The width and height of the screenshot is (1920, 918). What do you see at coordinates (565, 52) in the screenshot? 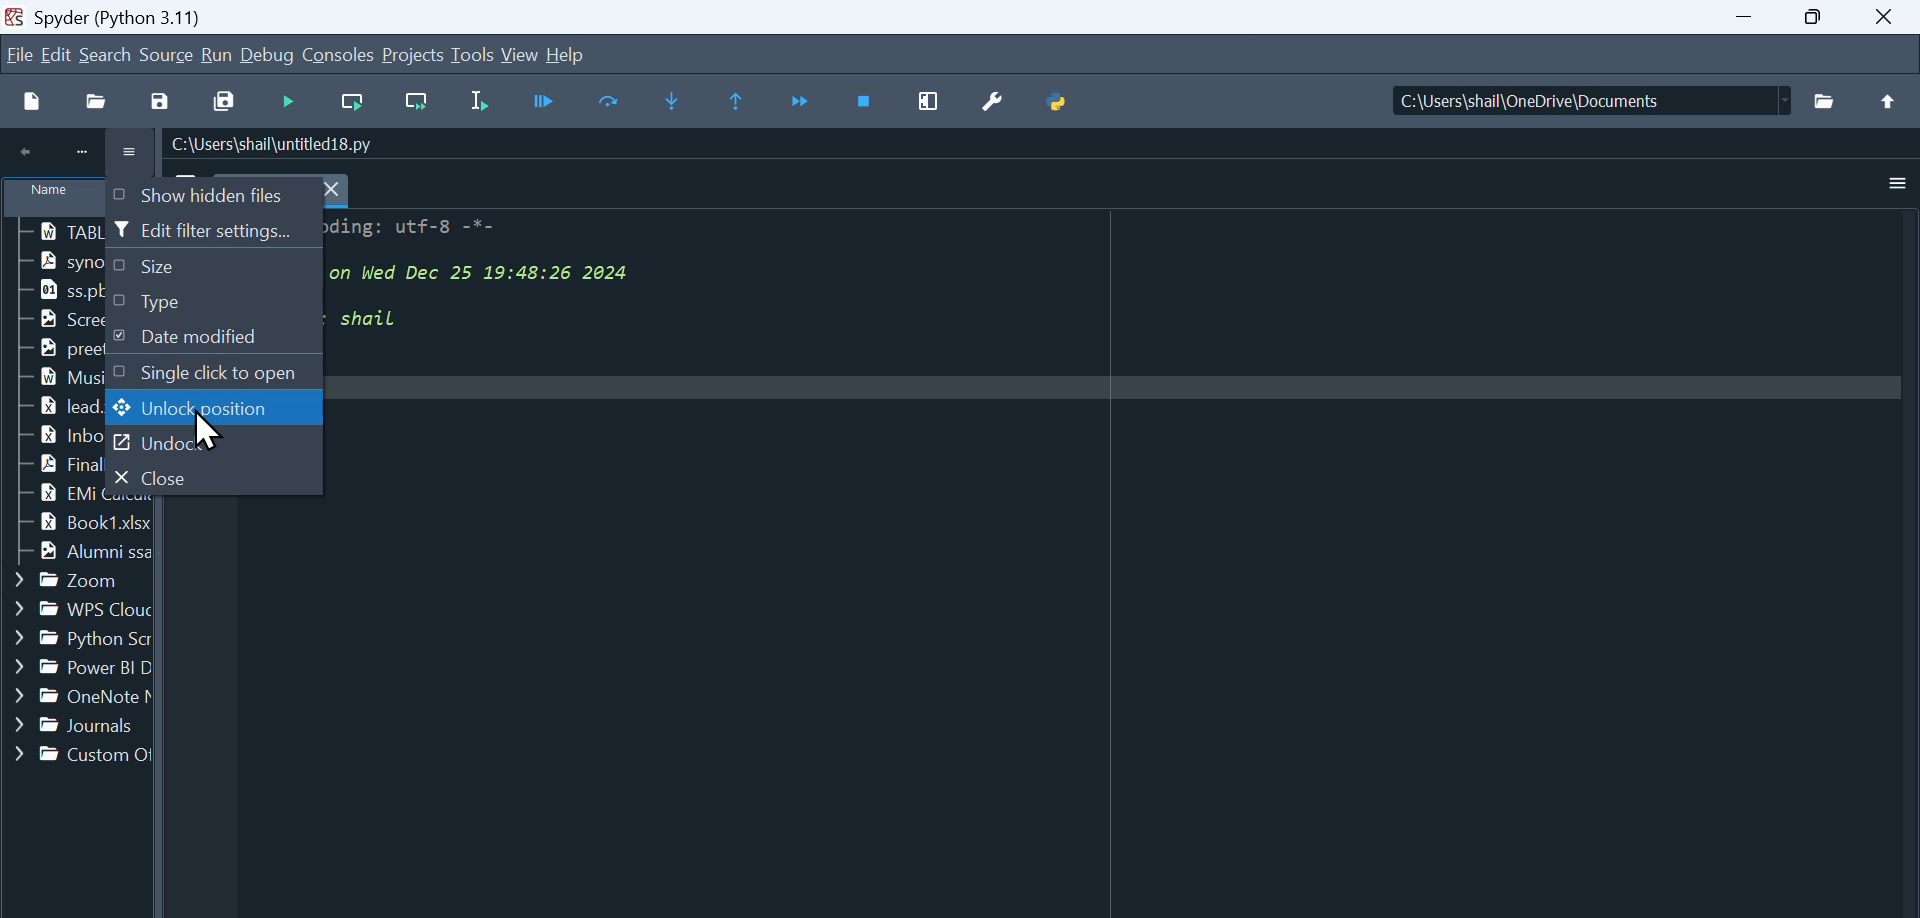
I see `Help` at bounding box center [565, 52].